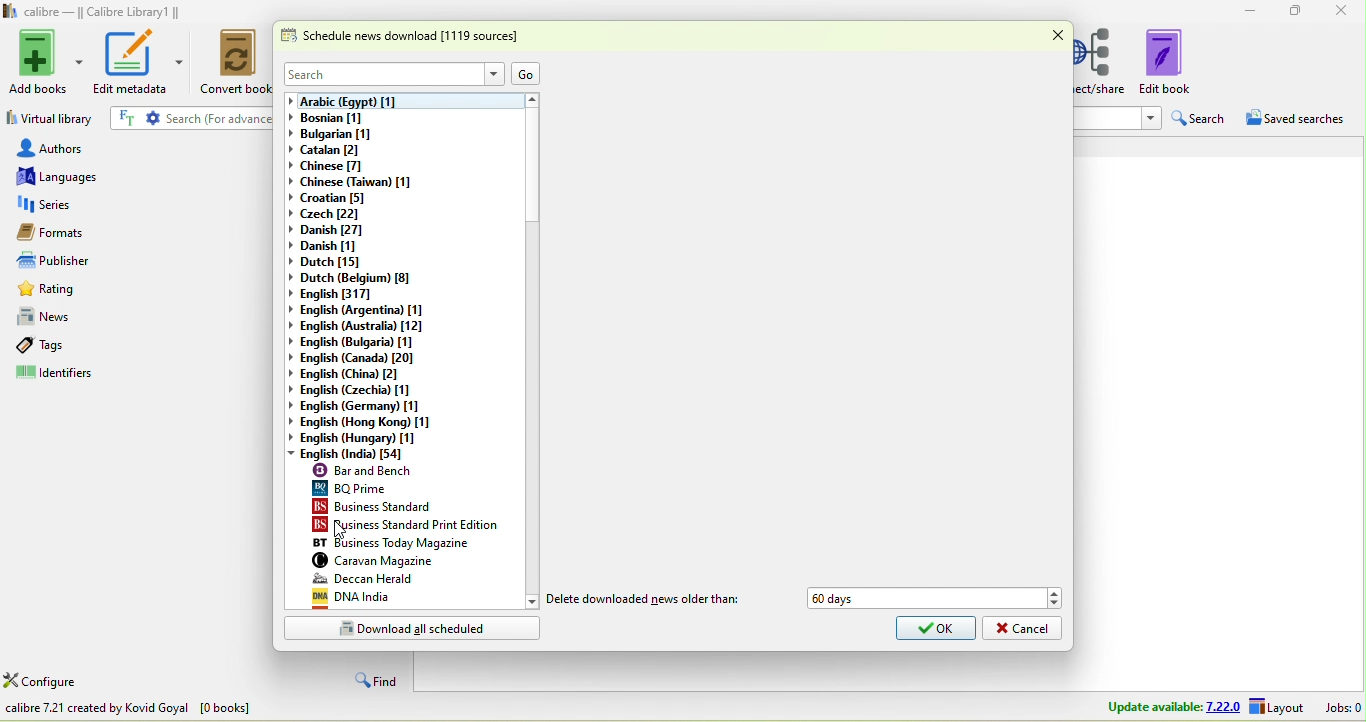 This screenshot has height=722, width=1366. What do you see at coordinates (414, 506) in the screenshot?
I see `business standard` at bounding box center [414, 506].